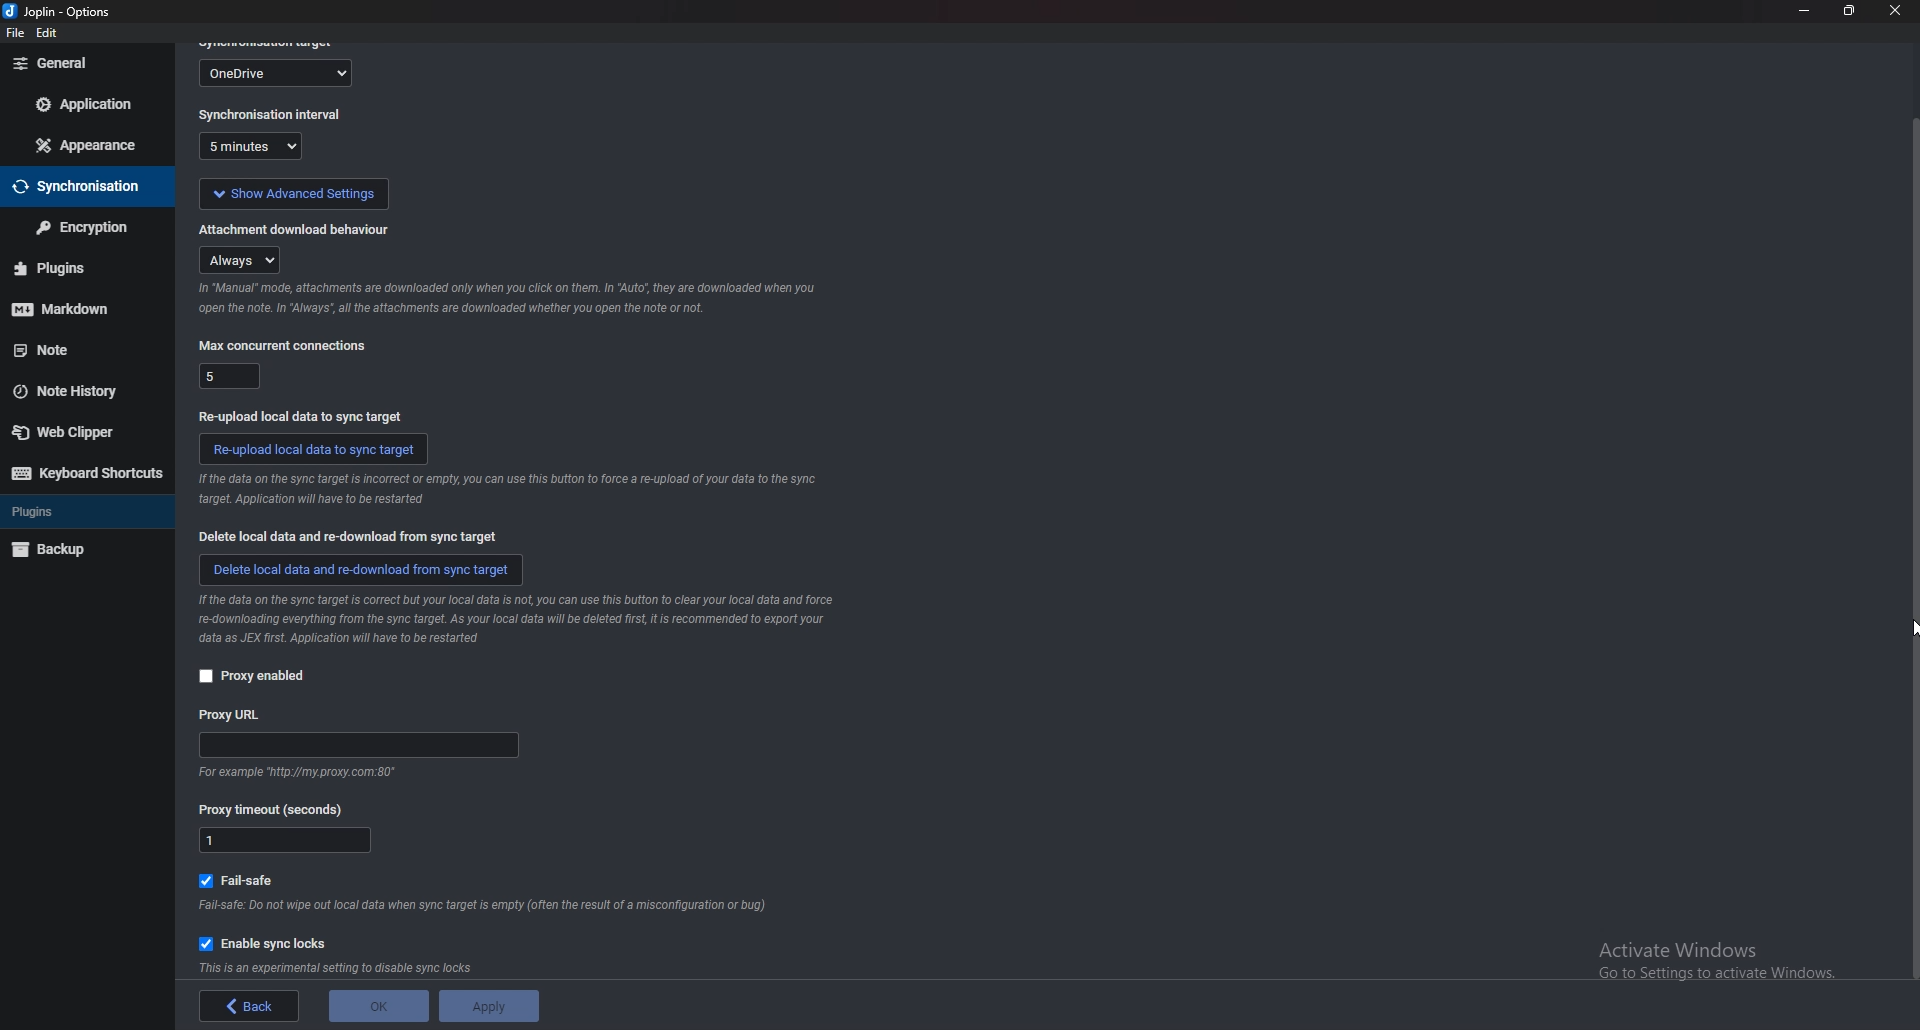 This screenshot has width=1920, height=1030. What do you see at coordinates (278, 71) in the screenshot?
I see `sync target` at bounding box center [278, 71].